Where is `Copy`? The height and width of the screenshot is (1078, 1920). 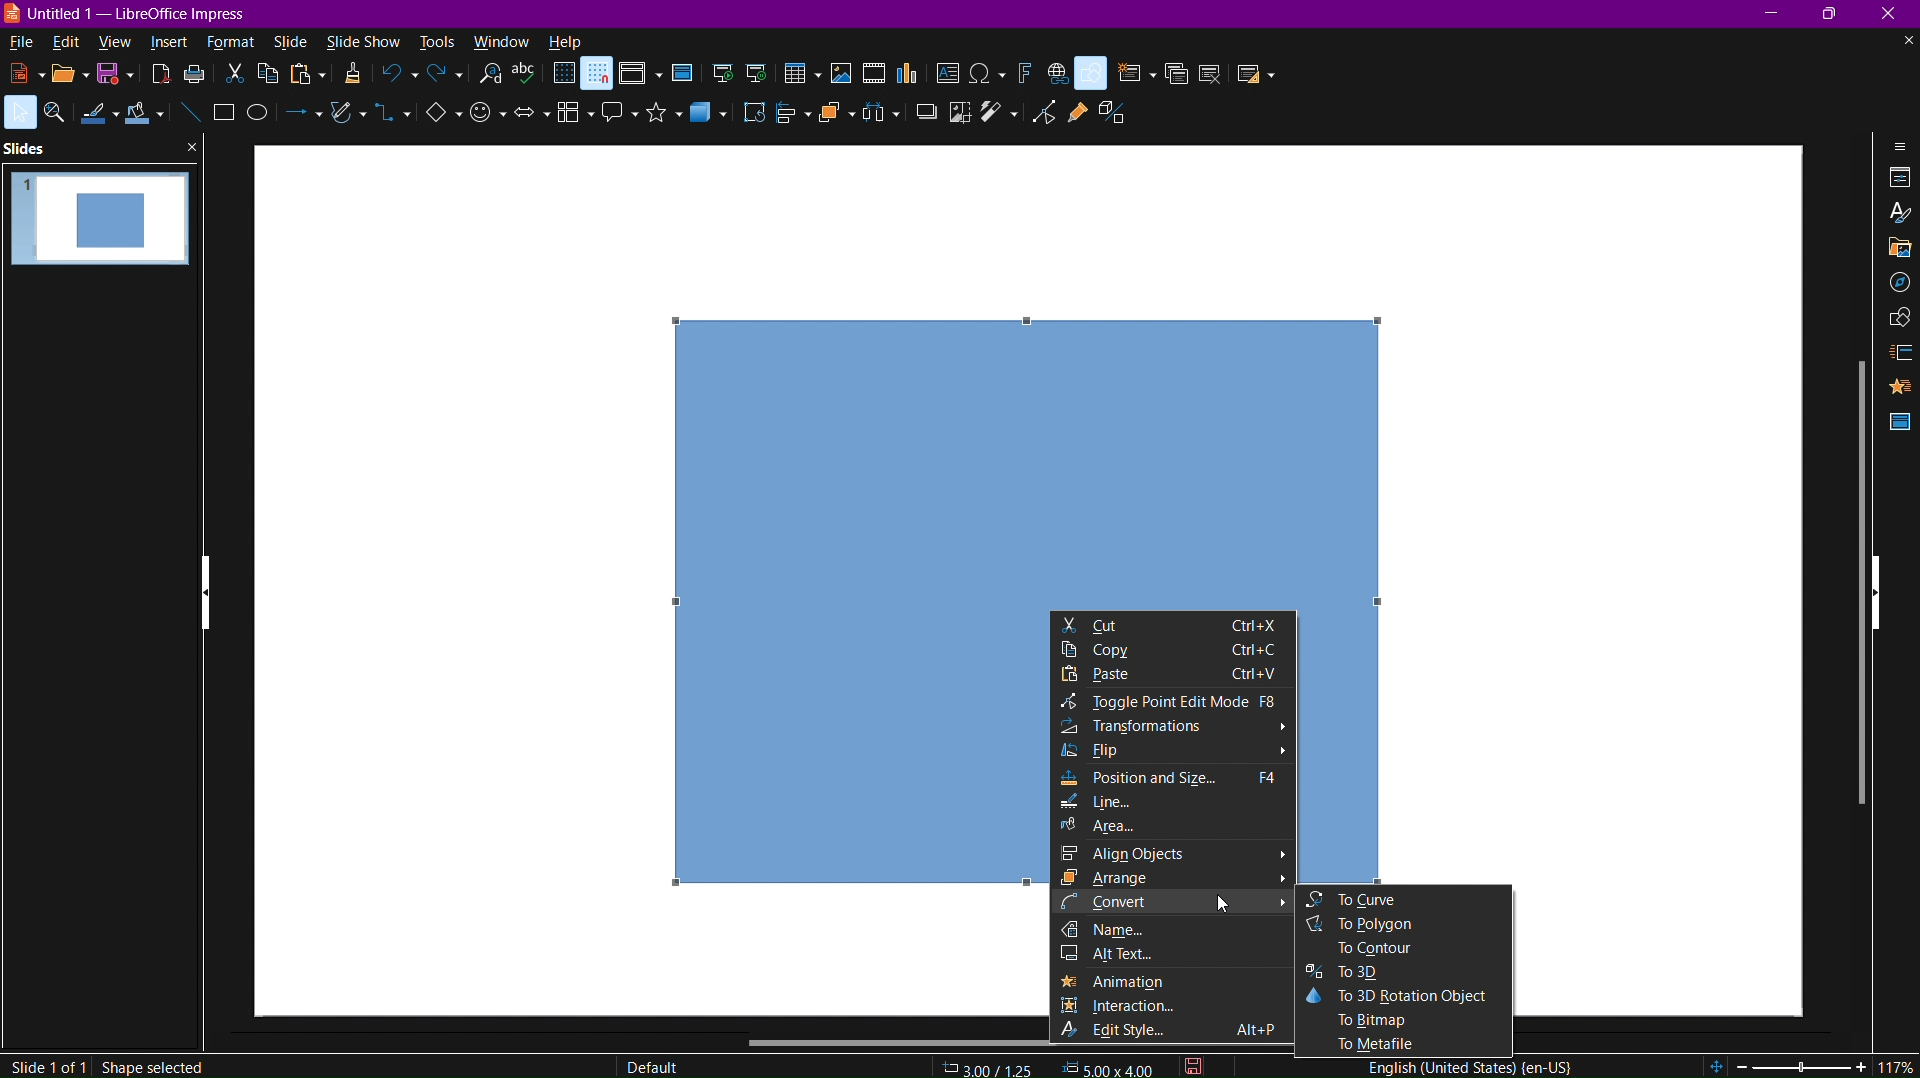
Copy is located at coordinates (272, 77).